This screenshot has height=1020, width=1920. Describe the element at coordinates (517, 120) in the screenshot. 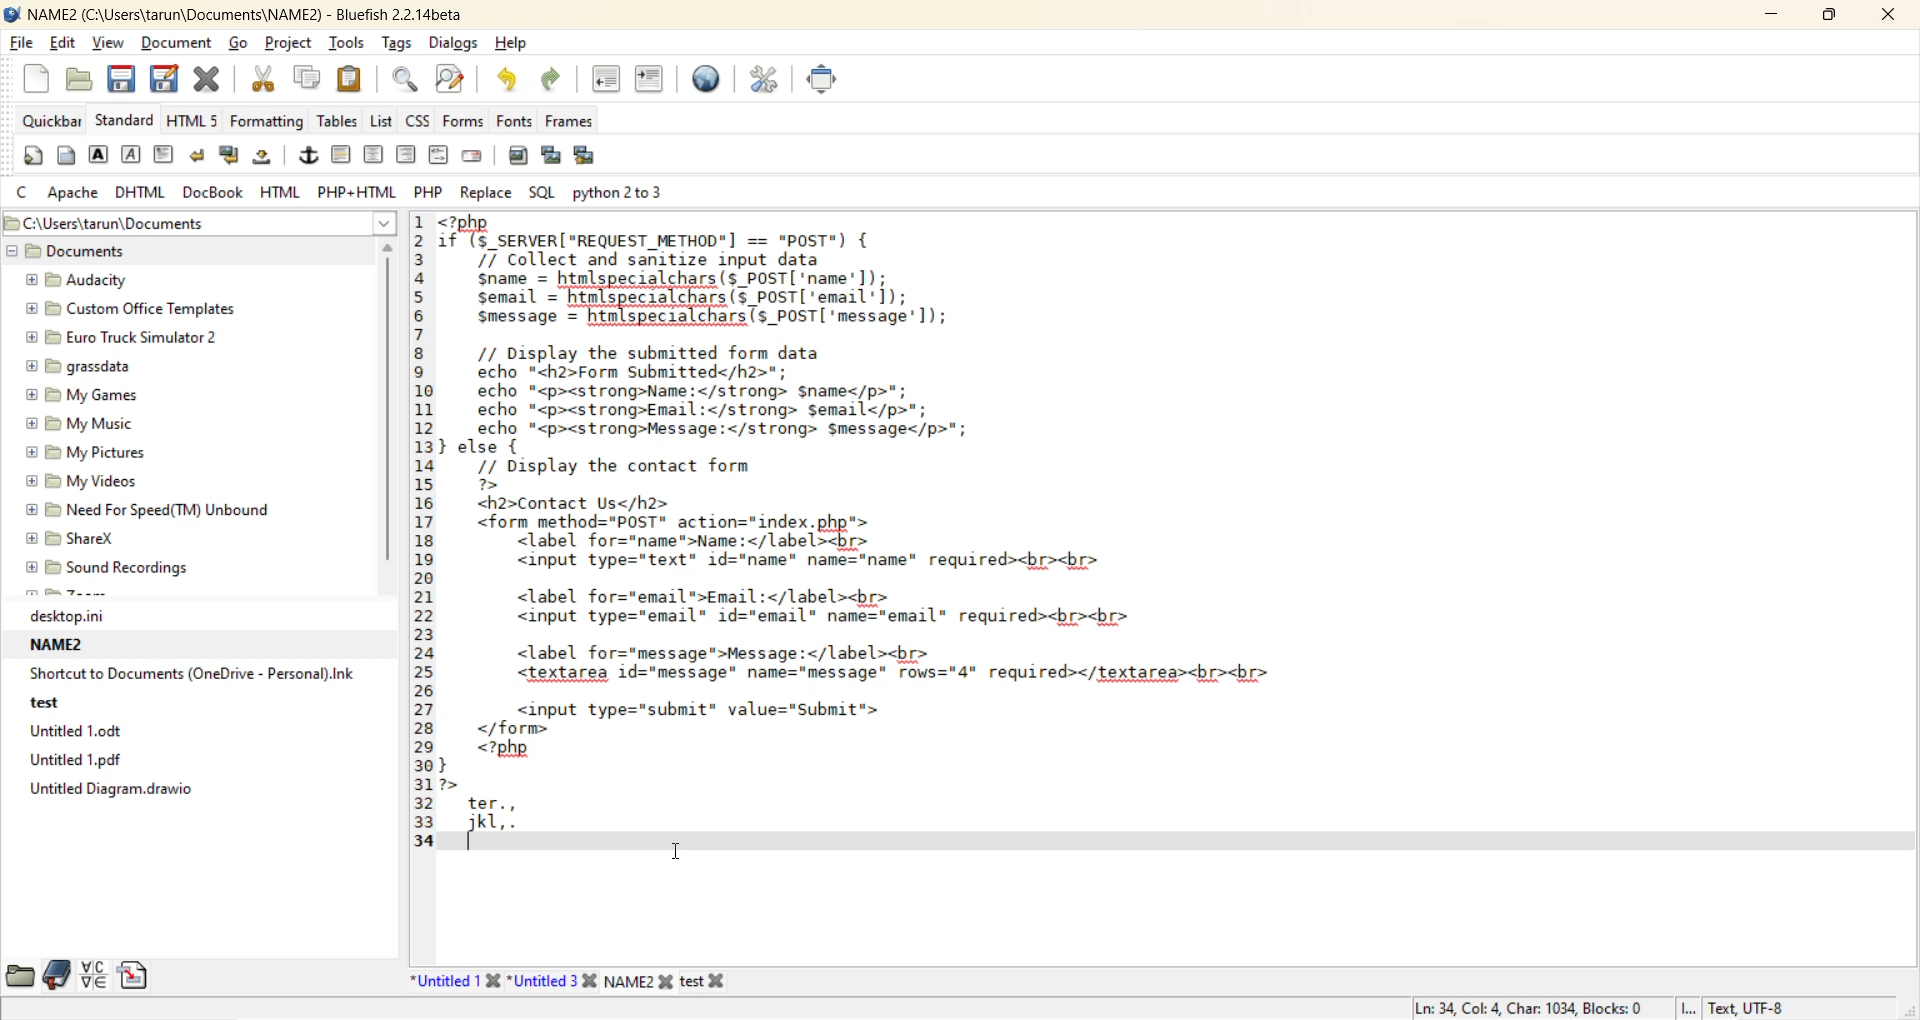

I see `fonts` at that location.